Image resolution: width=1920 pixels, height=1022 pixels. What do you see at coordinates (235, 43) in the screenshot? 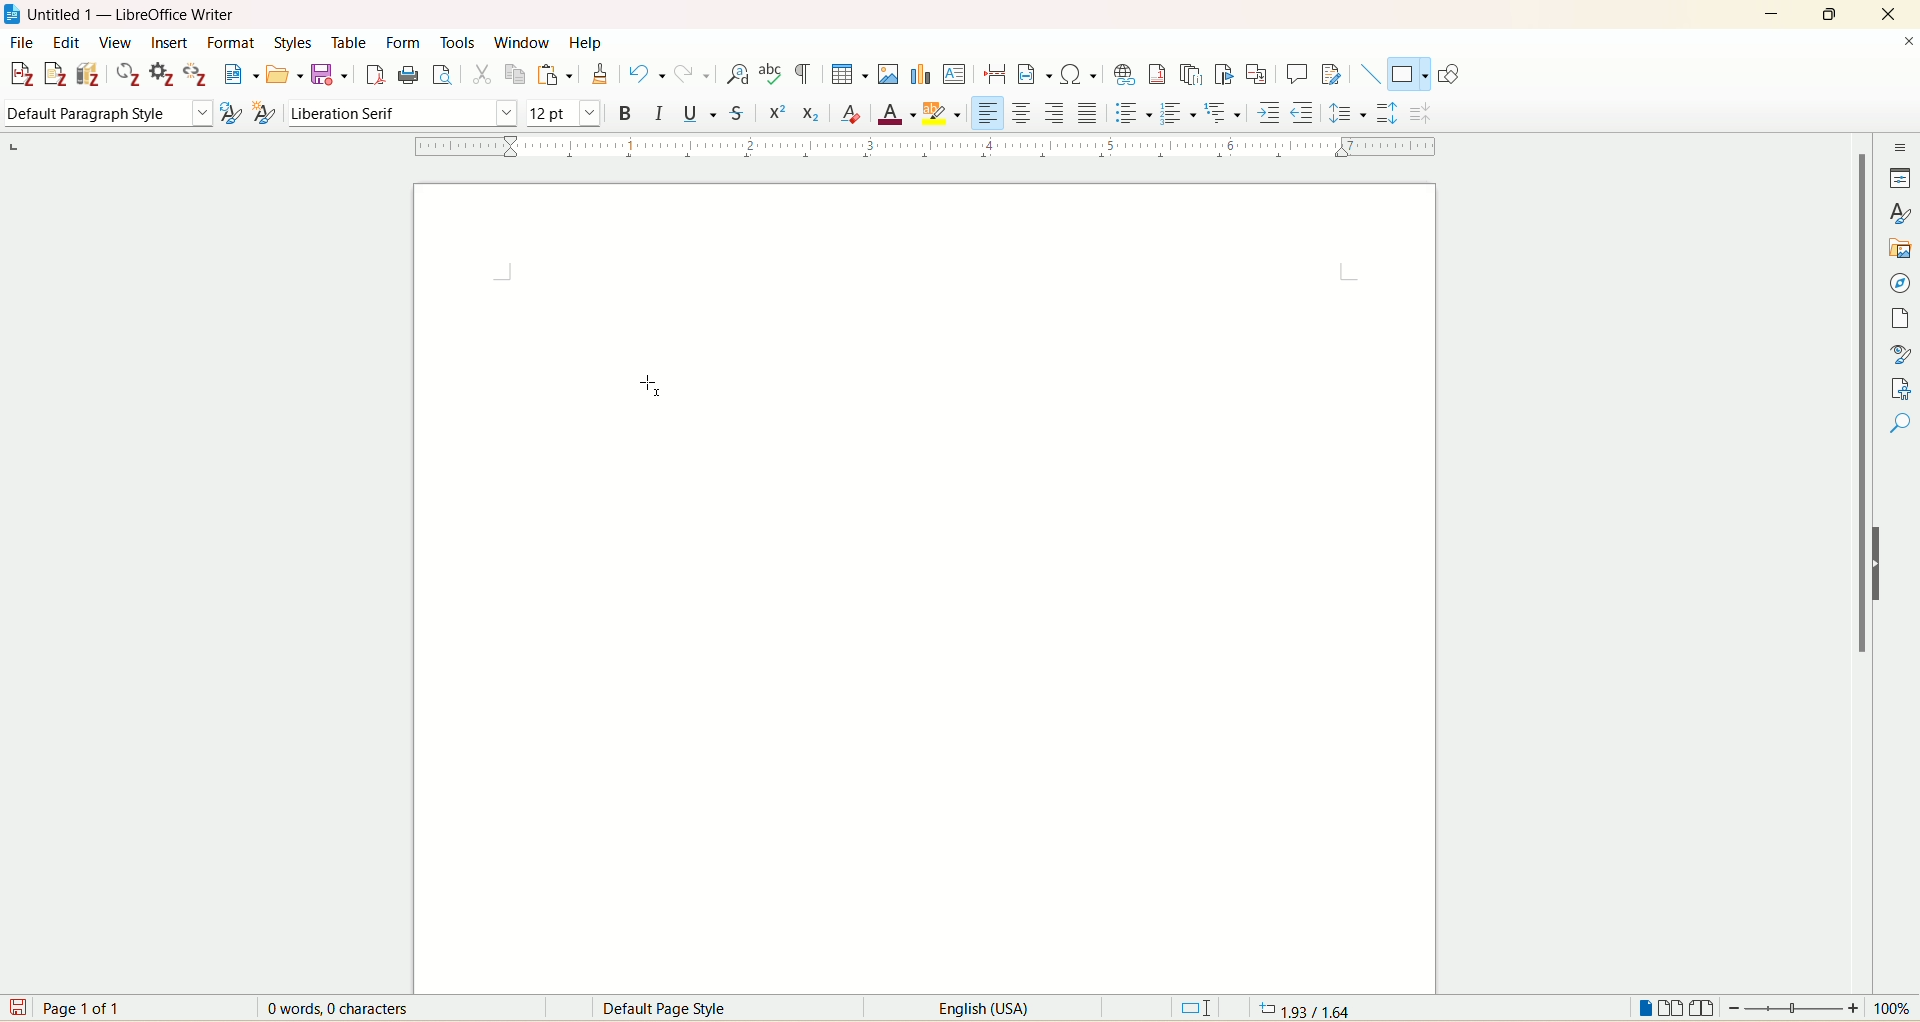
I see `format` at bounding box center [235, 43].